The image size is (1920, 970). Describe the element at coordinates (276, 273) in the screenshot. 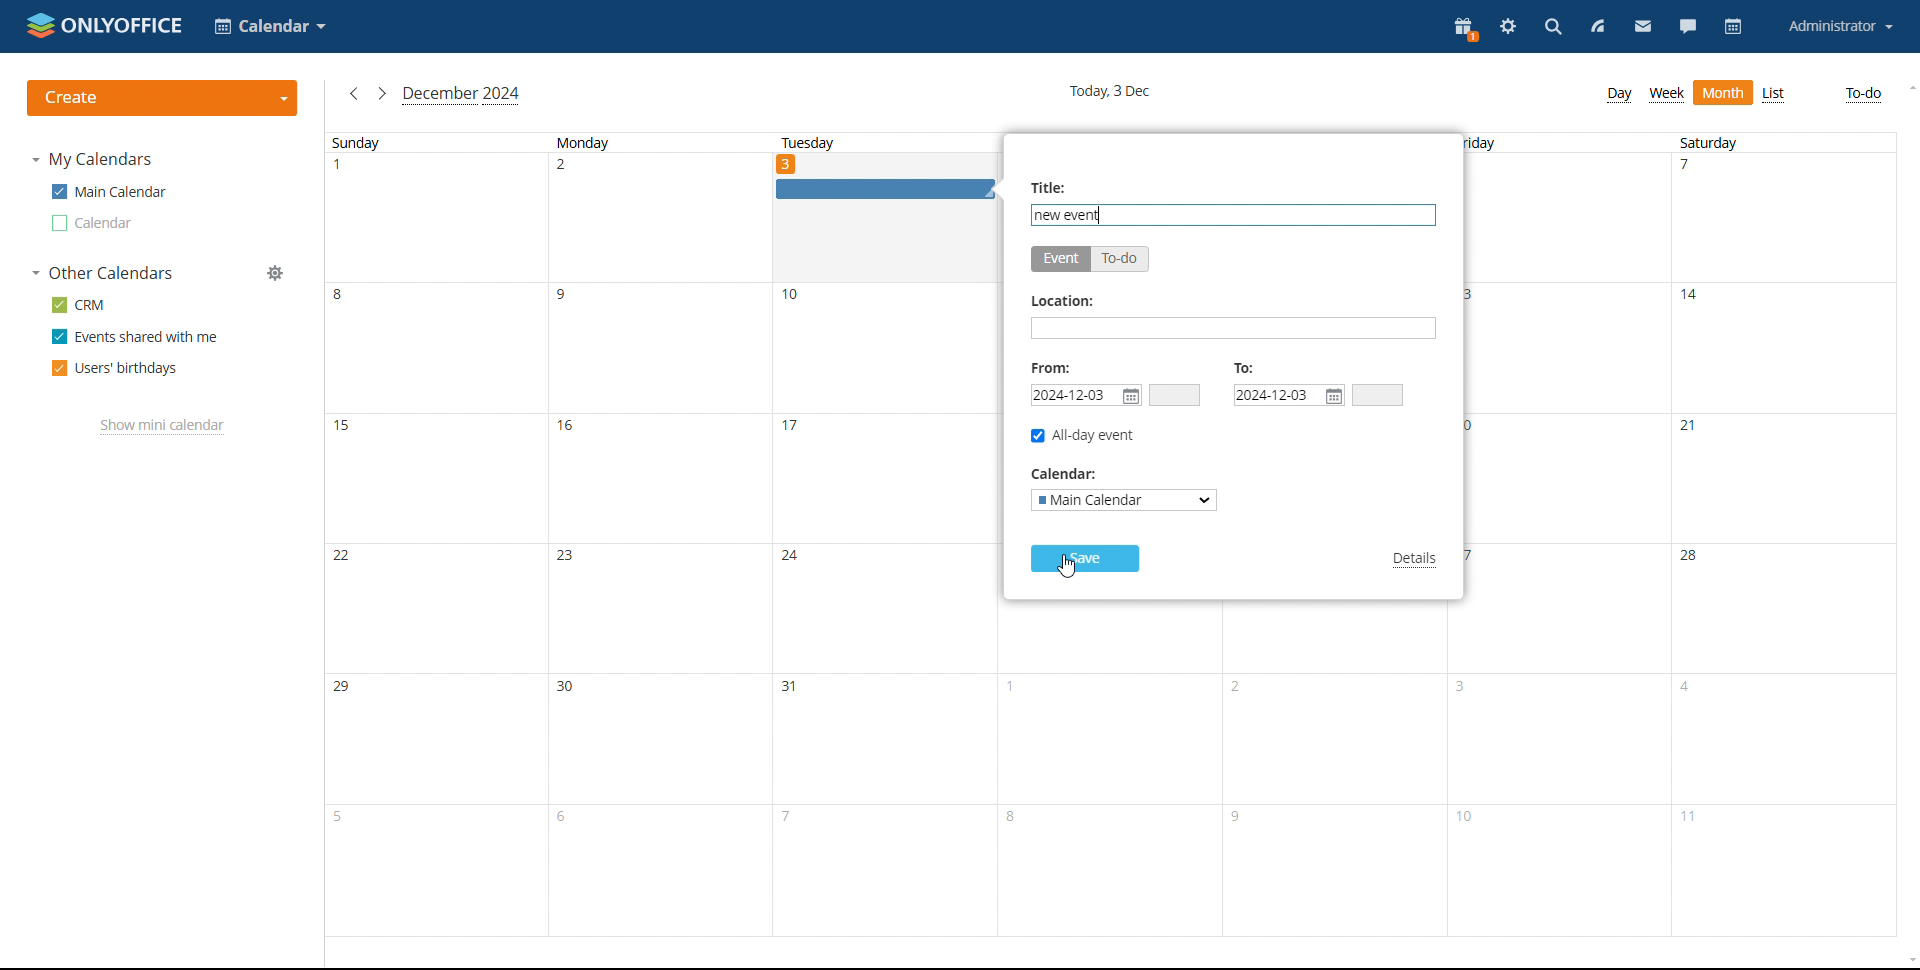

I see `manage` at that location.